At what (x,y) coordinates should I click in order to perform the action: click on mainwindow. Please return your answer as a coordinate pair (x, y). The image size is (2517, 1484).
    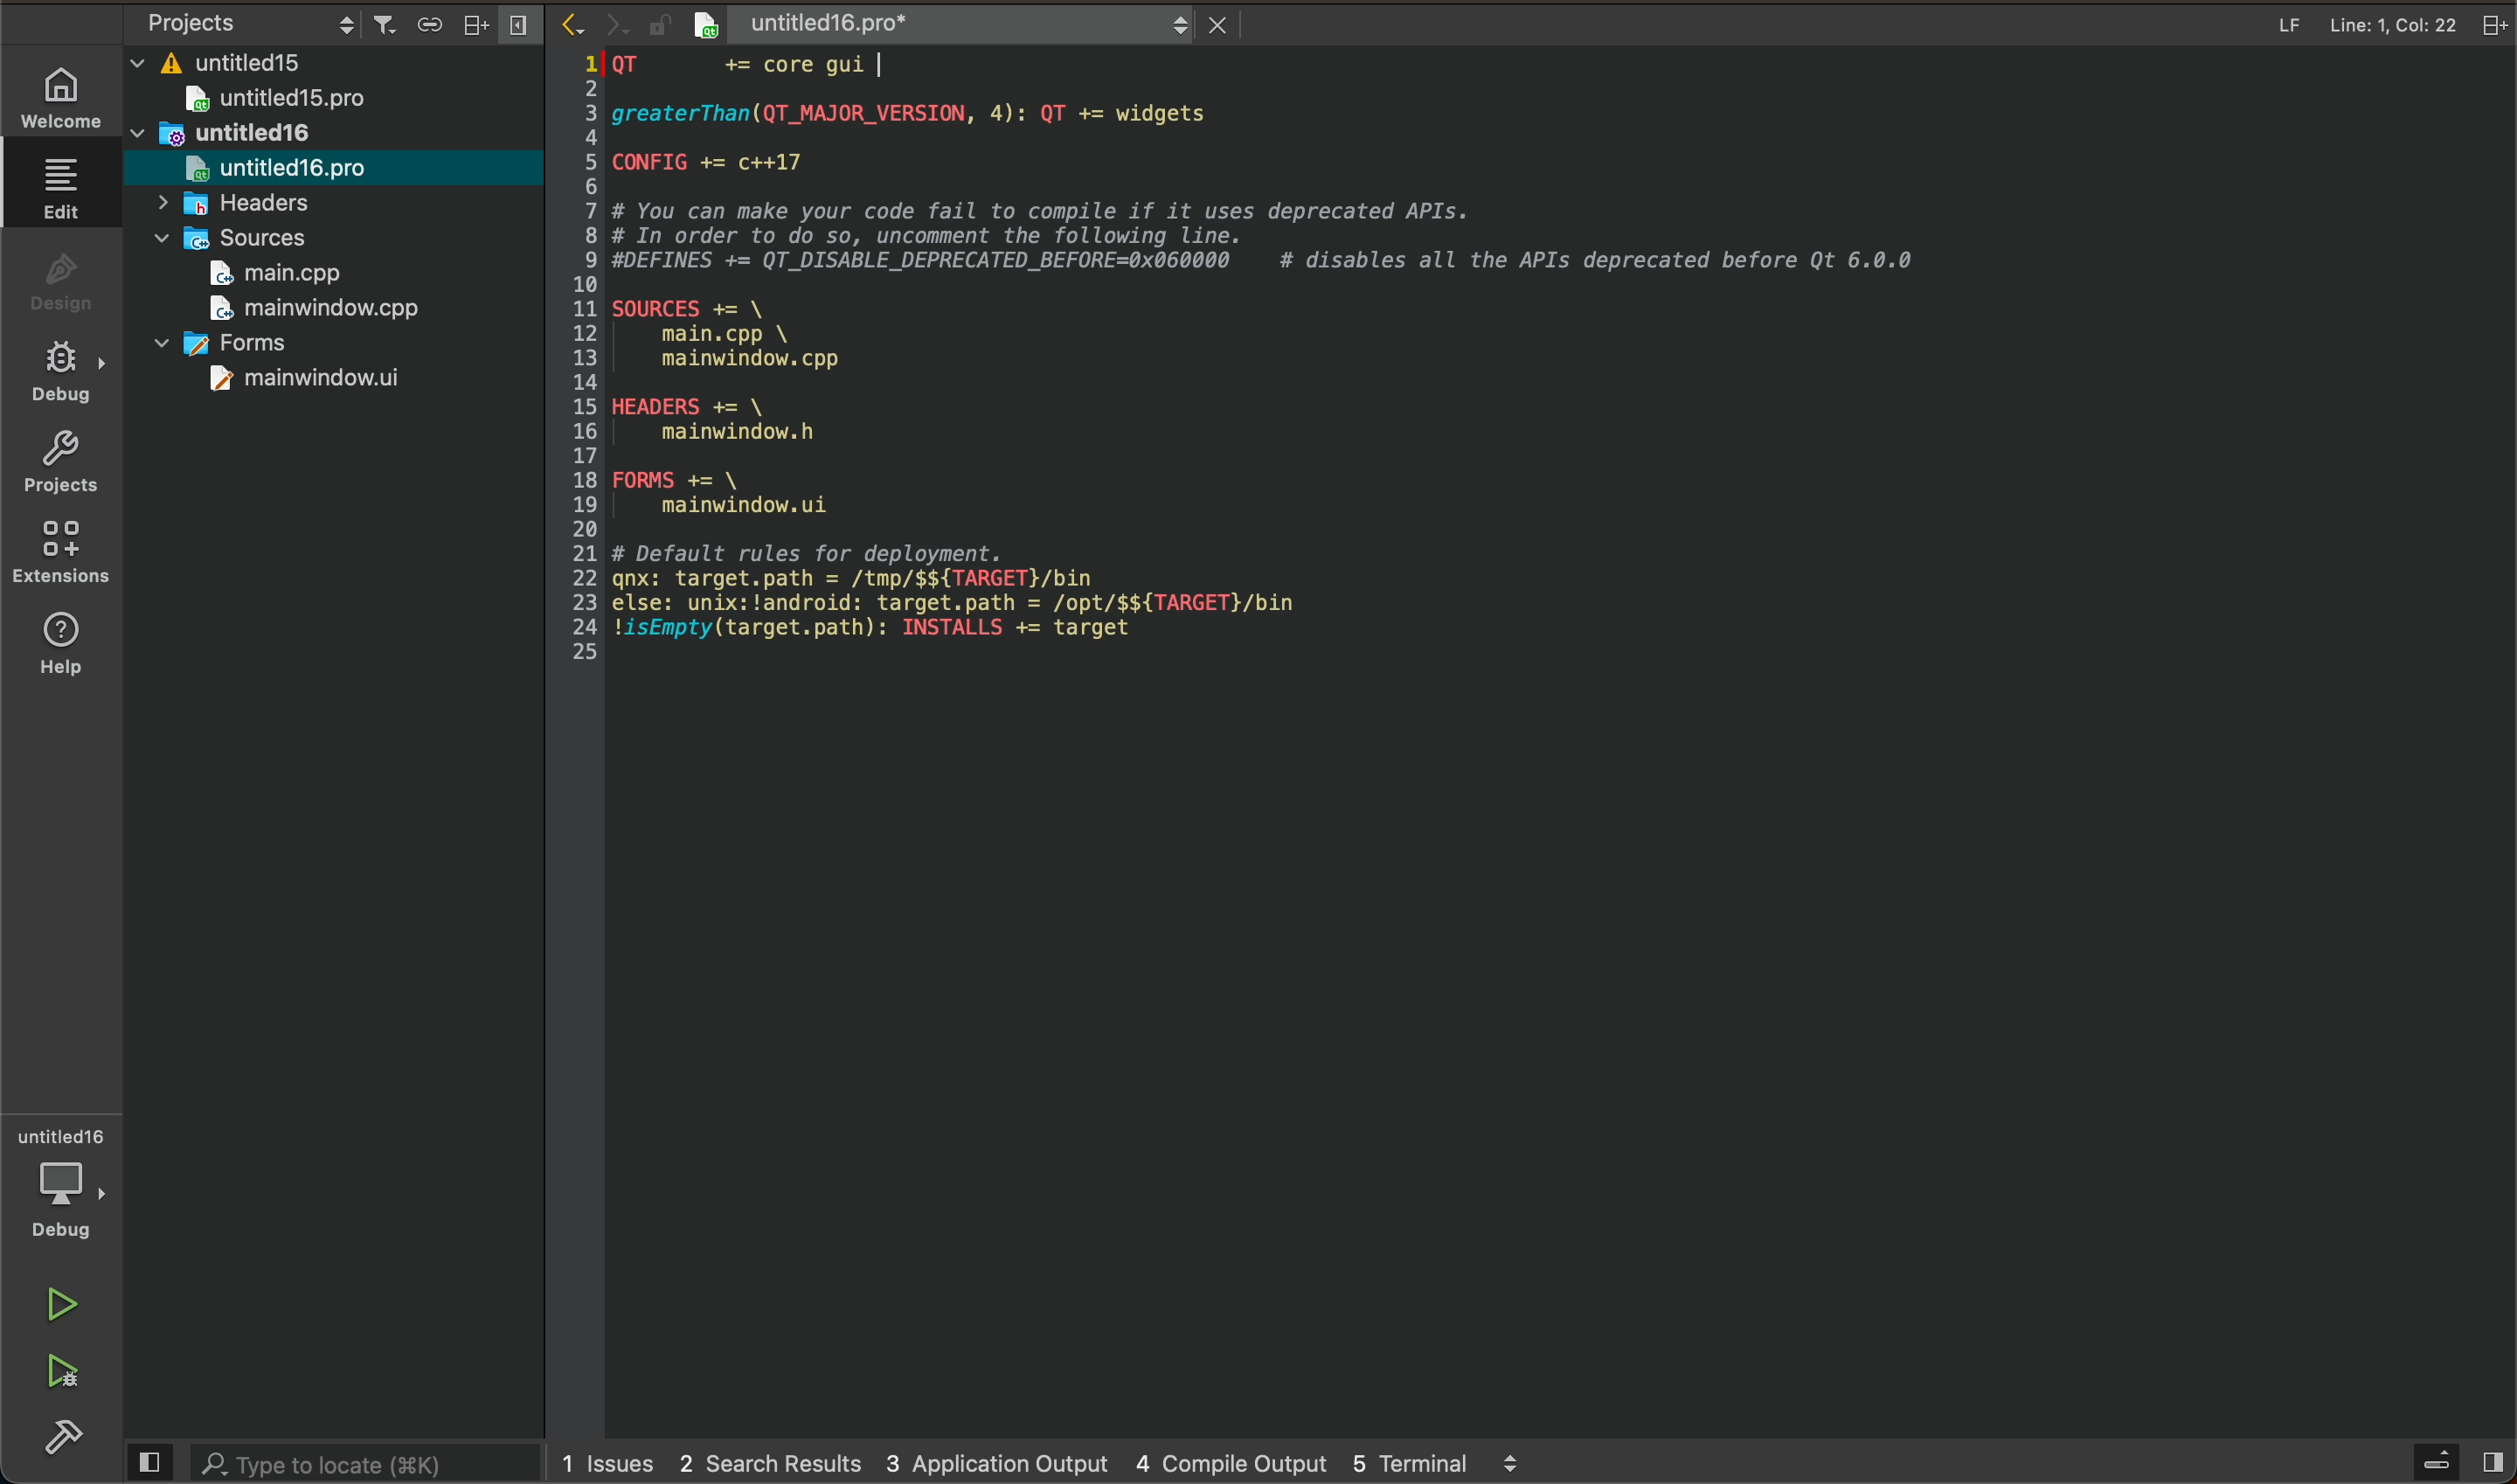
    Looking at the image, I should click on (299, 383).